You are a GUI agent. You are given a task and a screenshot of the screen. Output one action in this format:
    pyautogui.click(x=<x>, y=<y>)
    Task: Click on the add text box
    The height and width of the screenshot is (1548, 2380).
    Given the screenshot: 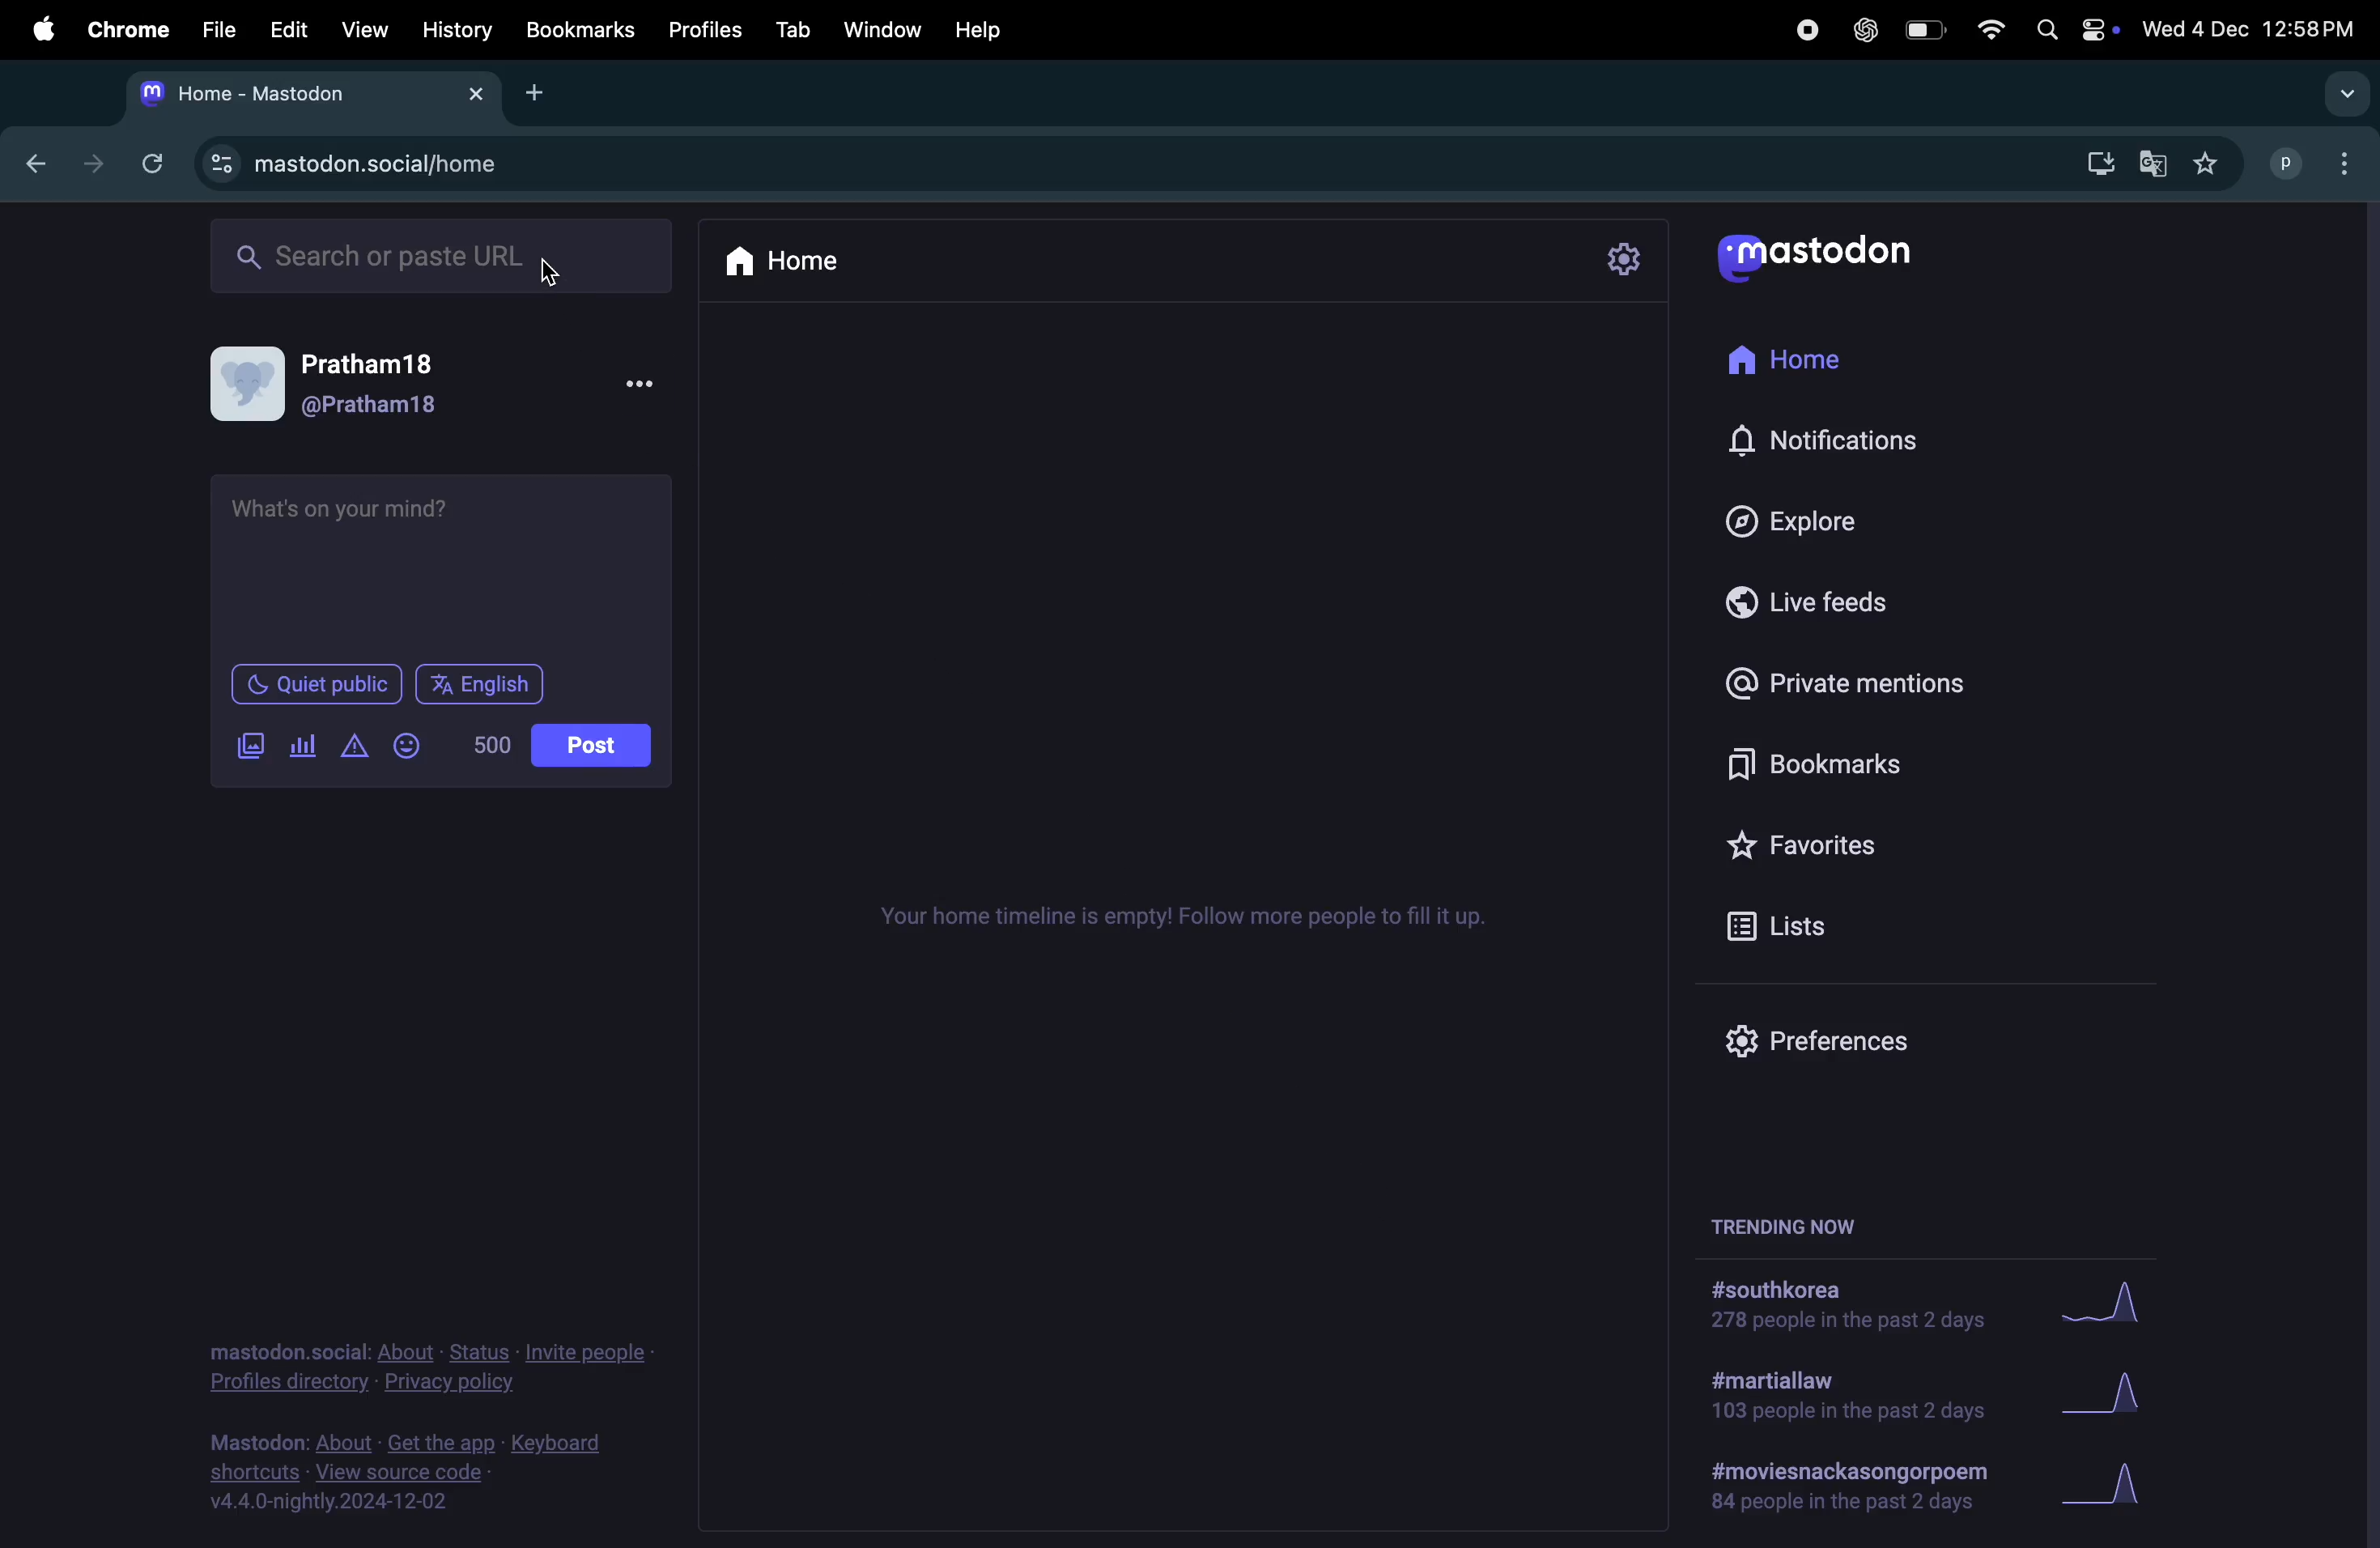 What is the action you would take?
    pyautogui.click(x=439, y=564)
    